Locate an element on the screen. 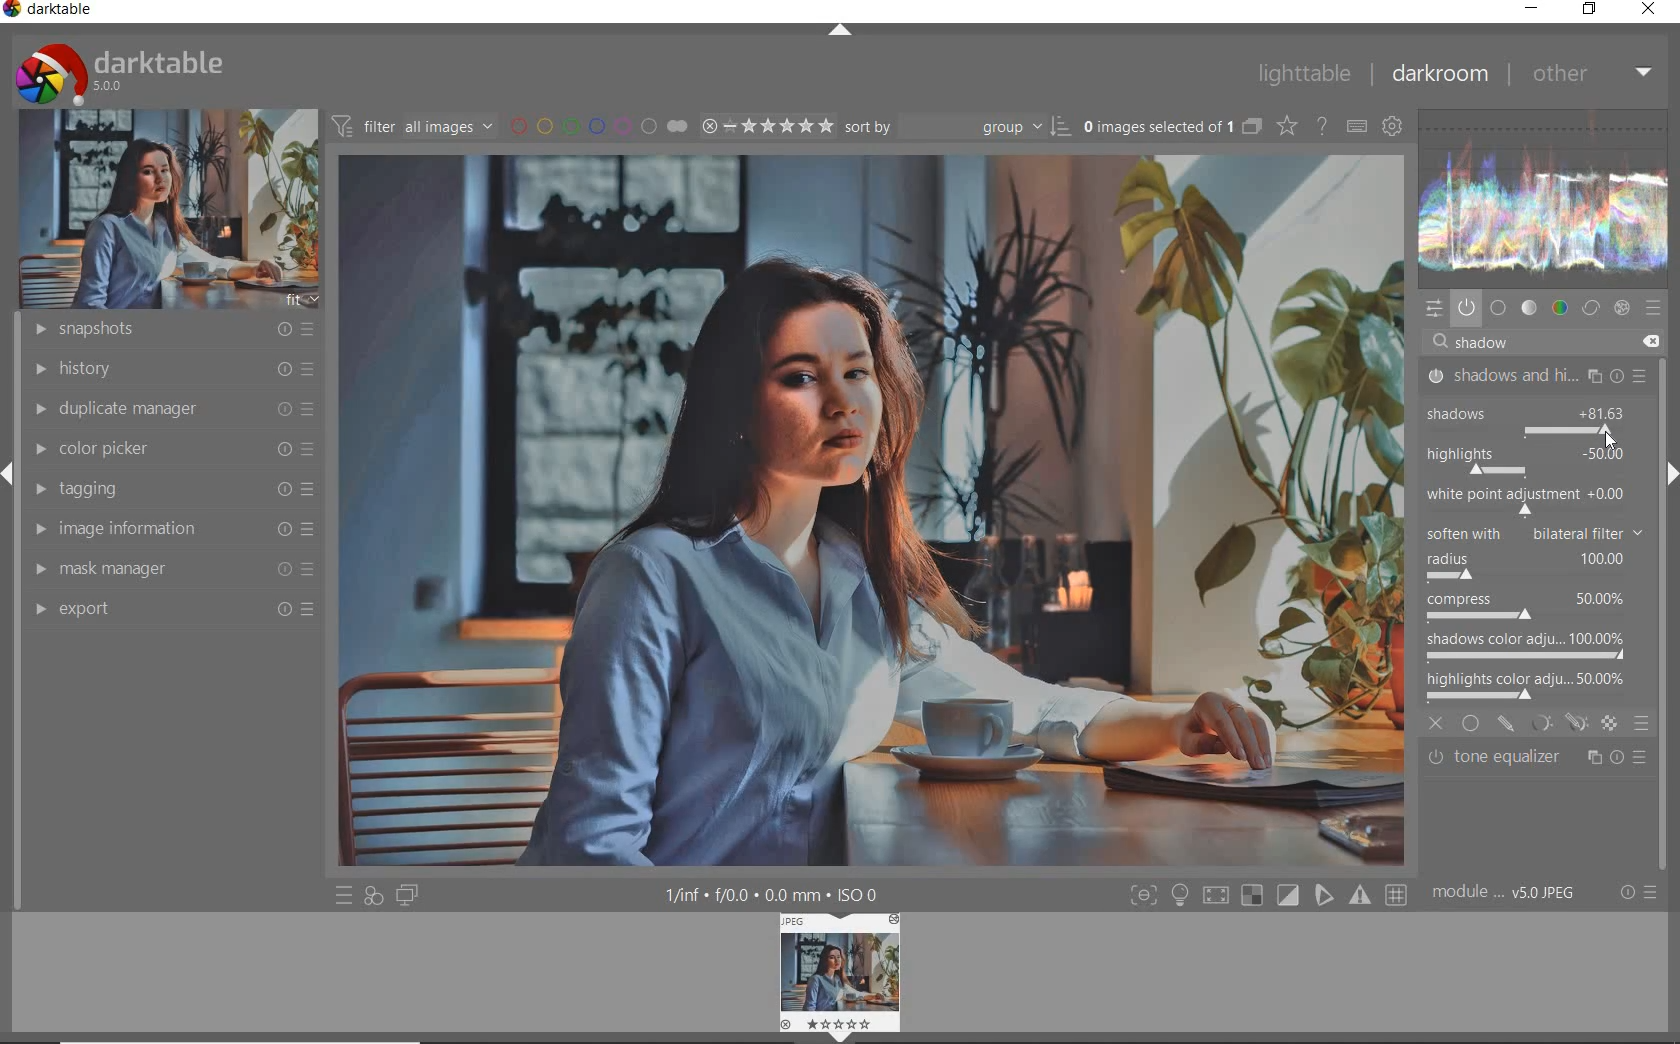 This screenshot has height=1044, width=1680. darkroom is located at coordinates (1438, 75).